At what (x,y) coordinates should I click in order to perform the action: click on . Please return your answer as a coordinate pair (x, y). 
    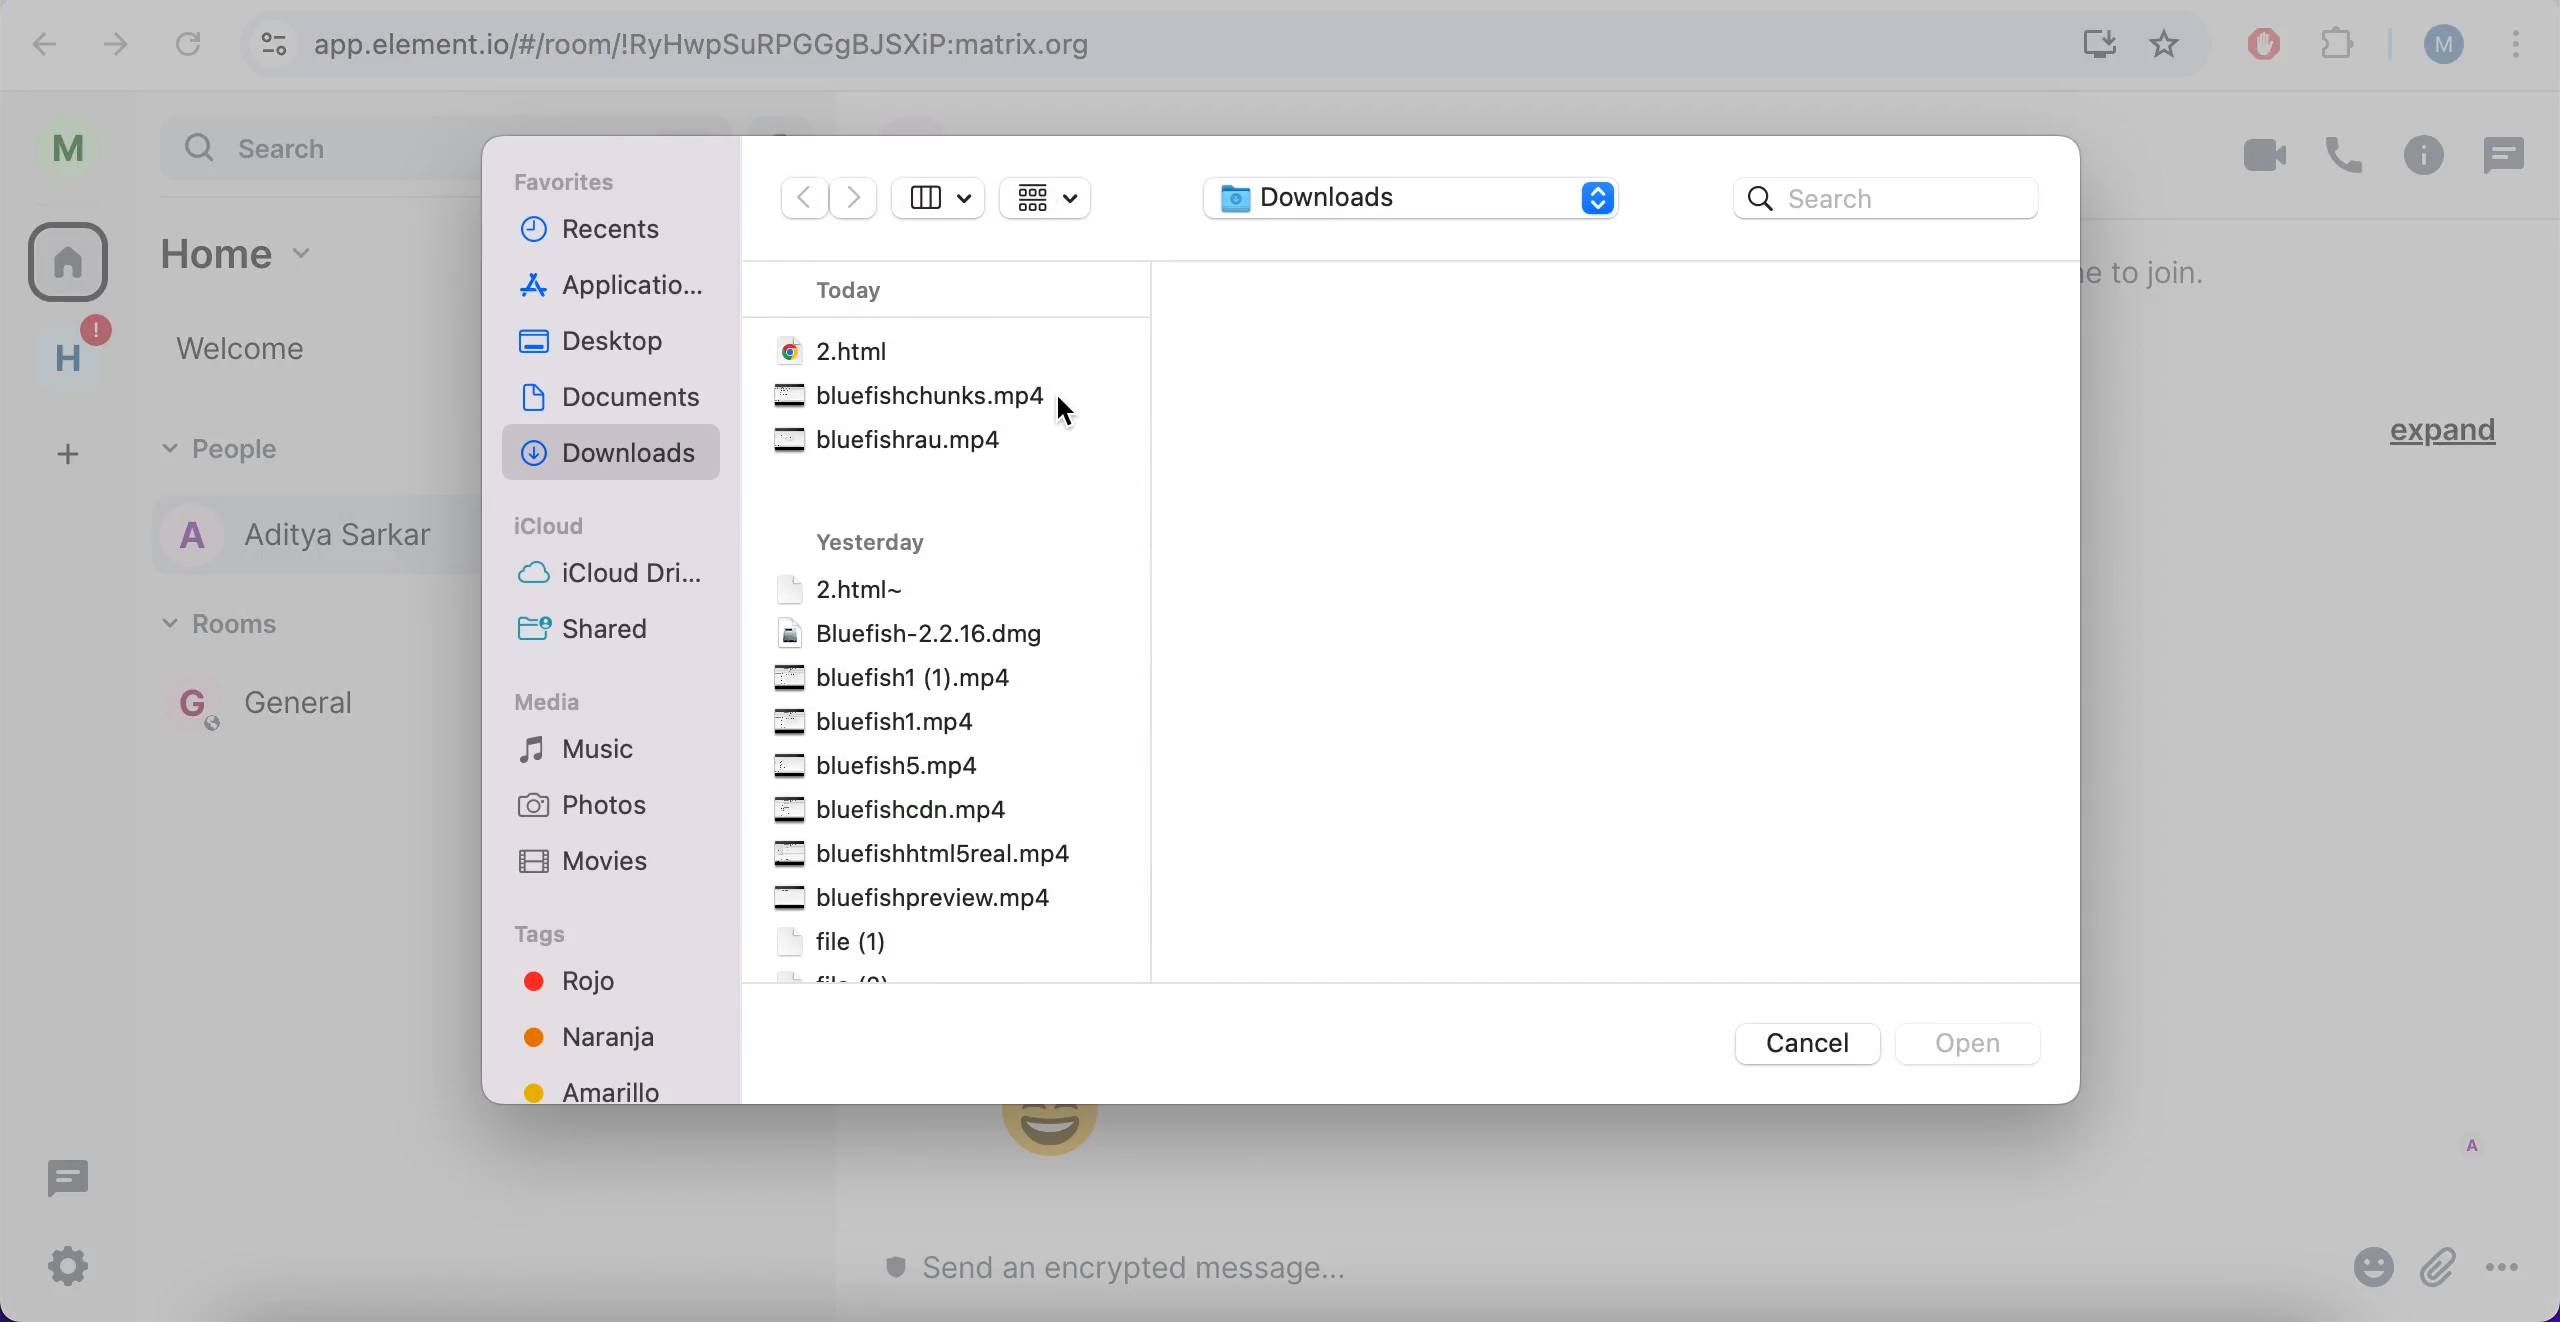
    Looking at the image, I should click on (938, 198).